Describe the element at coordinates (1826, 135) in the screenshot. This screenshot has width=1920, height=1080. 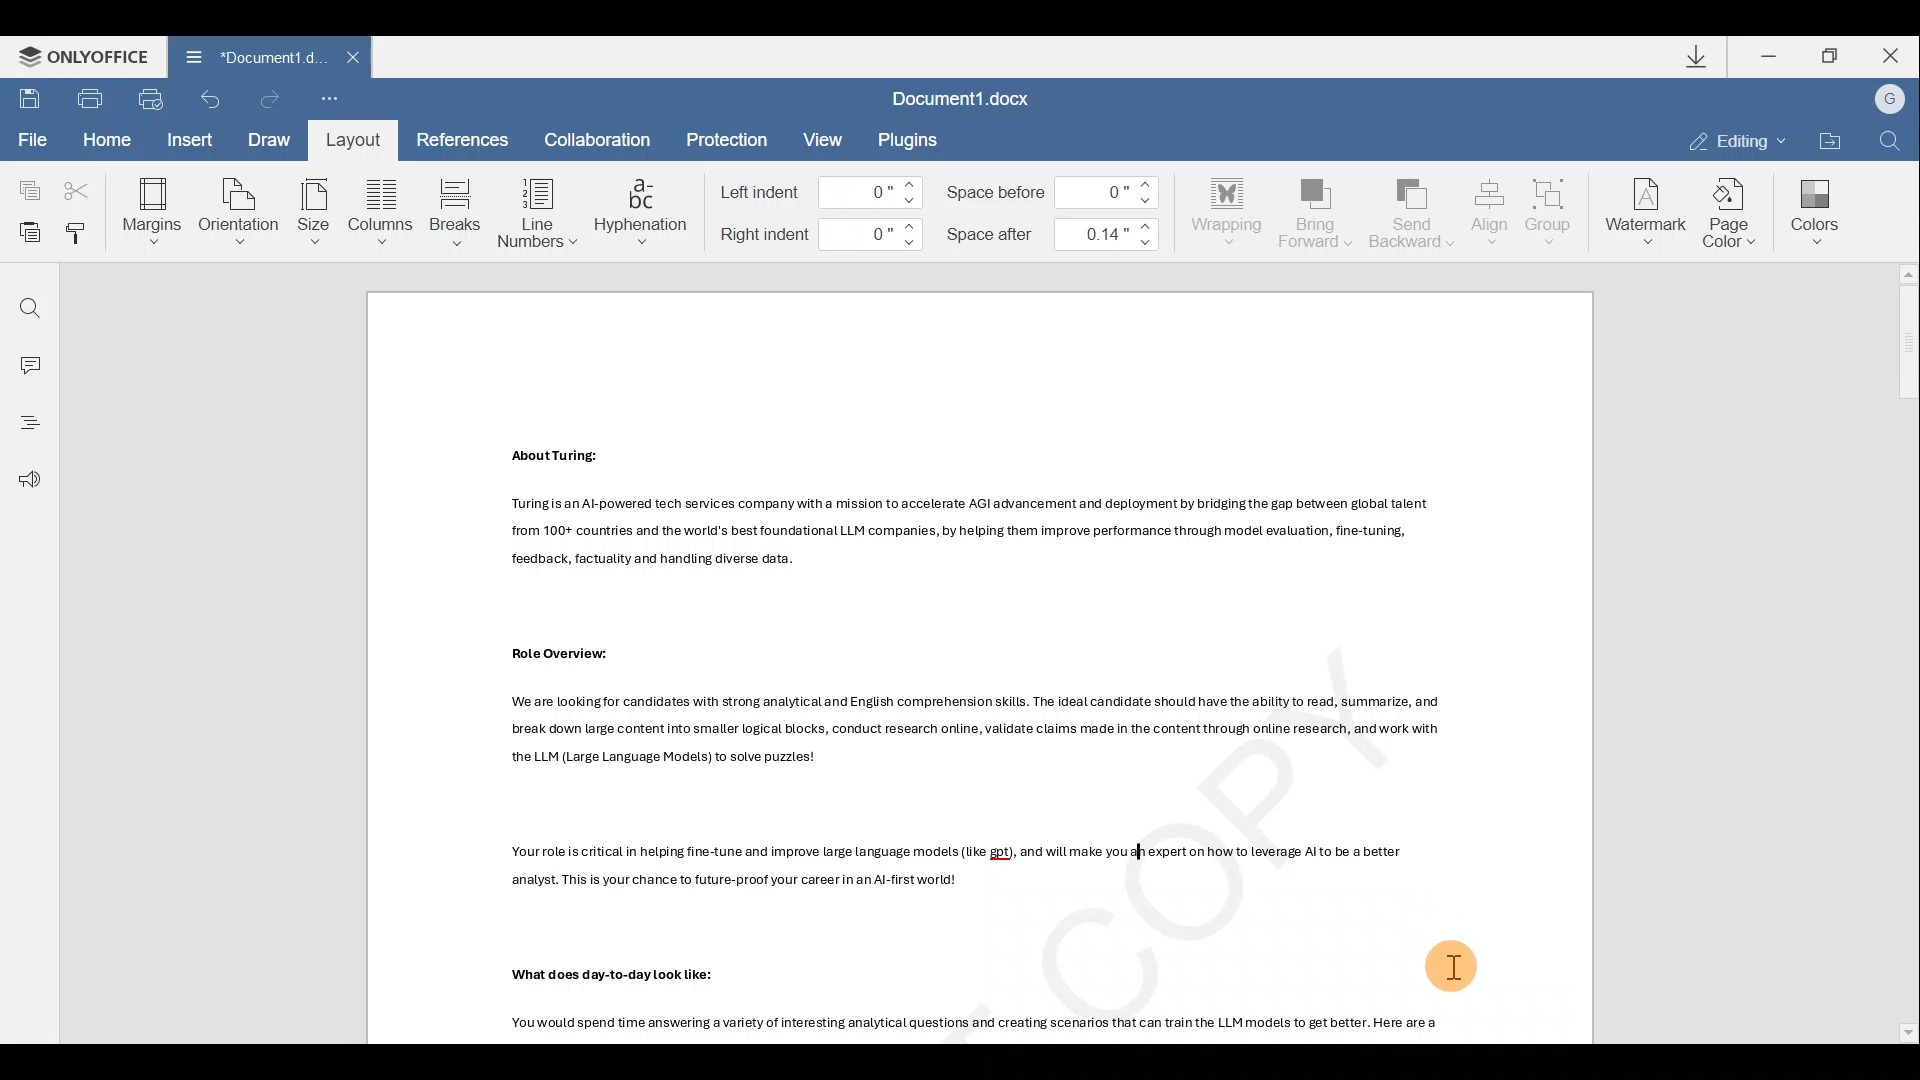
I see `Open file location` at that location.